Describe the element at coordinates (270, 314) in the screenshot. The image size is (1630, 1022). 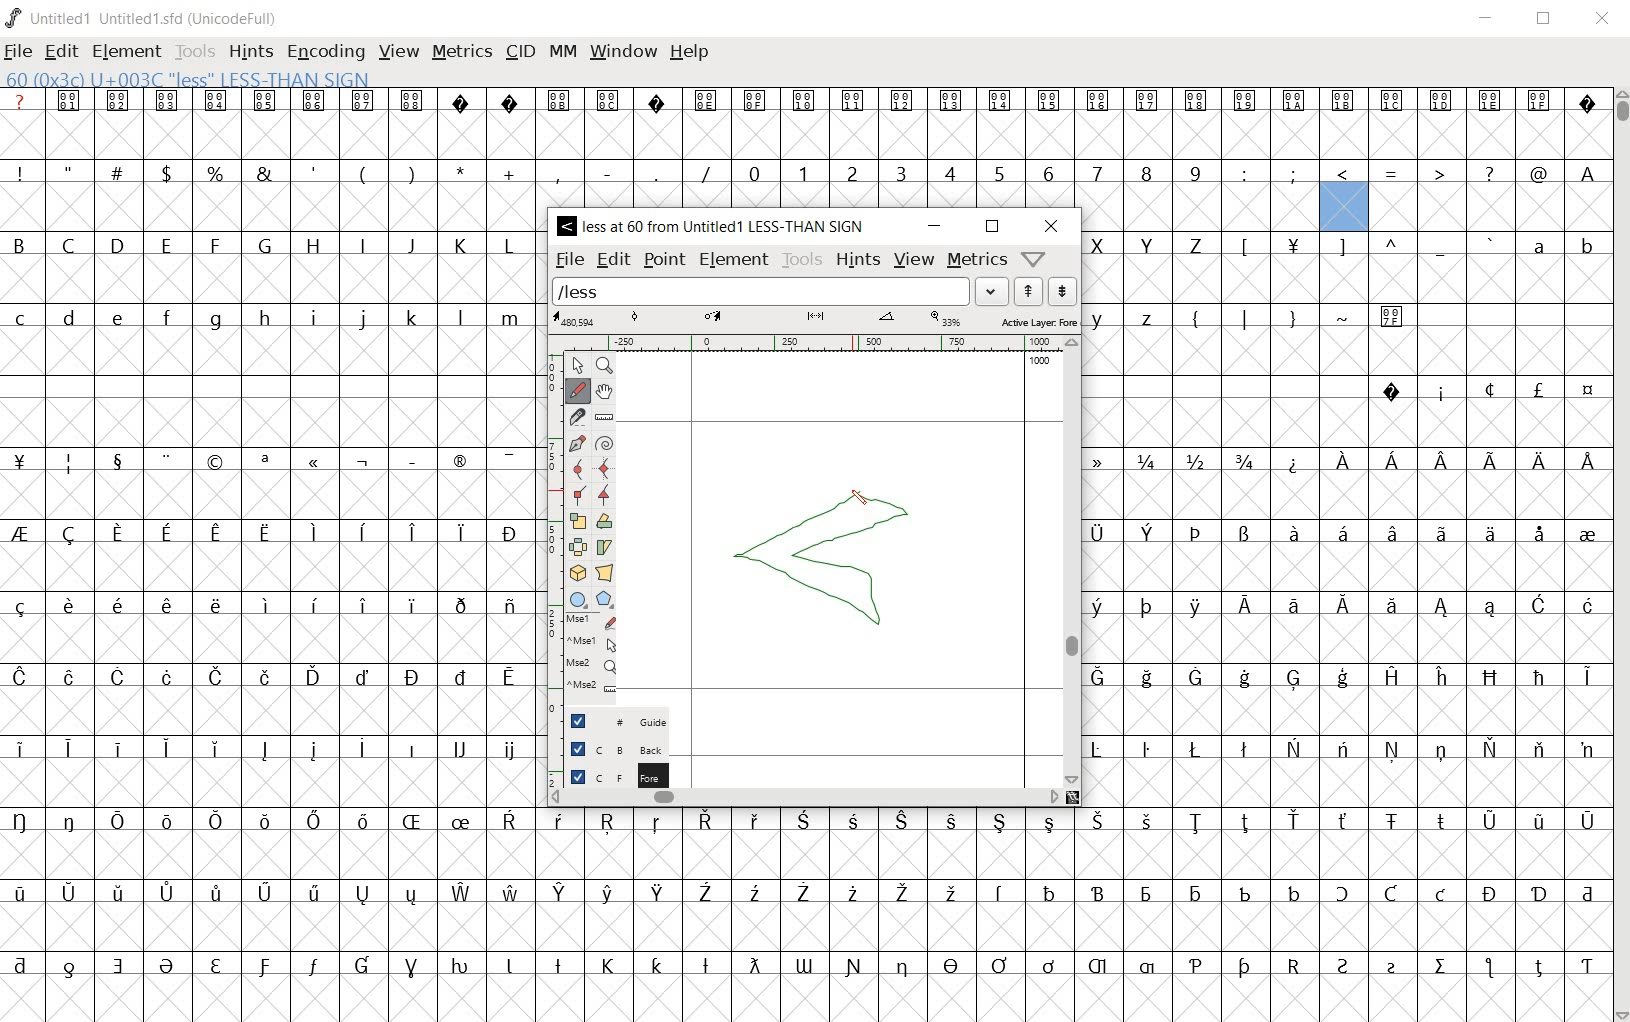
I see `small letter c - z` at that location.